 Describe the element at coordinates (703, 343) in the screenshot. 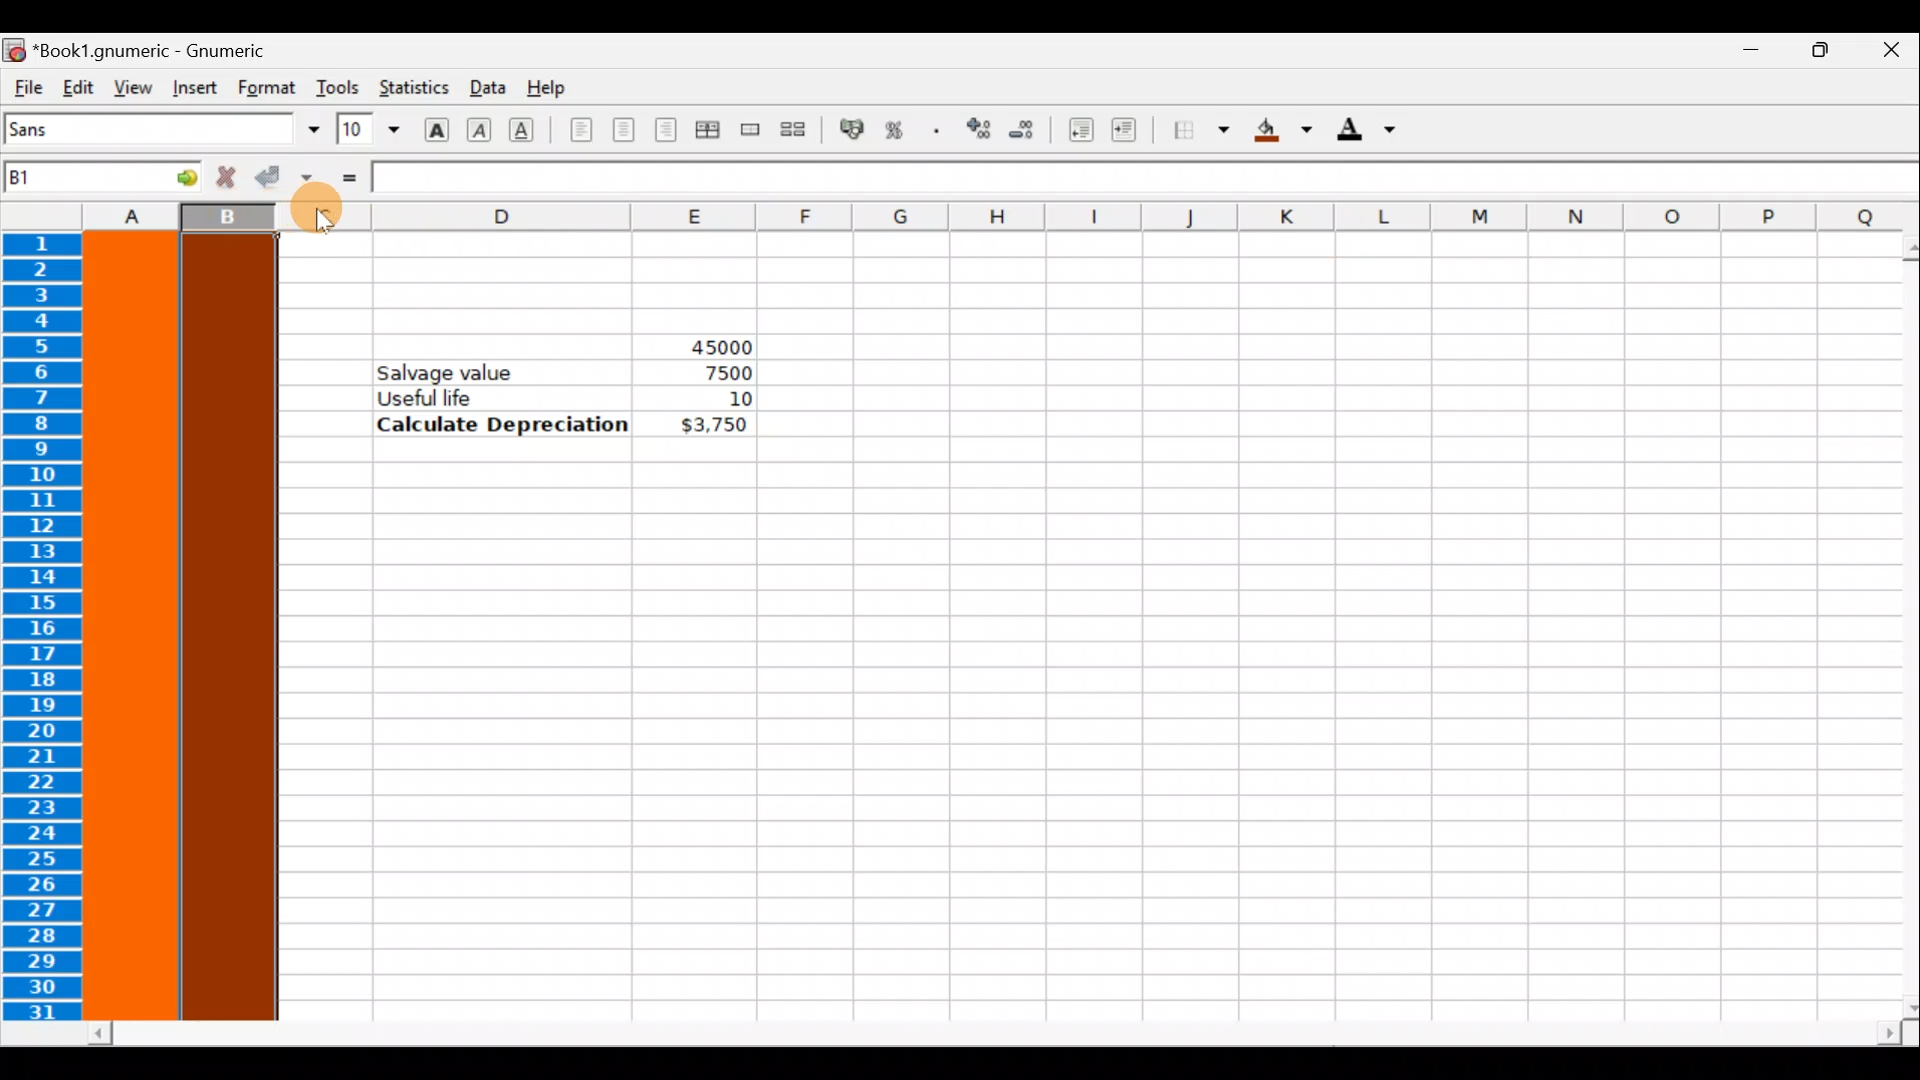

I see `45000` at that location.